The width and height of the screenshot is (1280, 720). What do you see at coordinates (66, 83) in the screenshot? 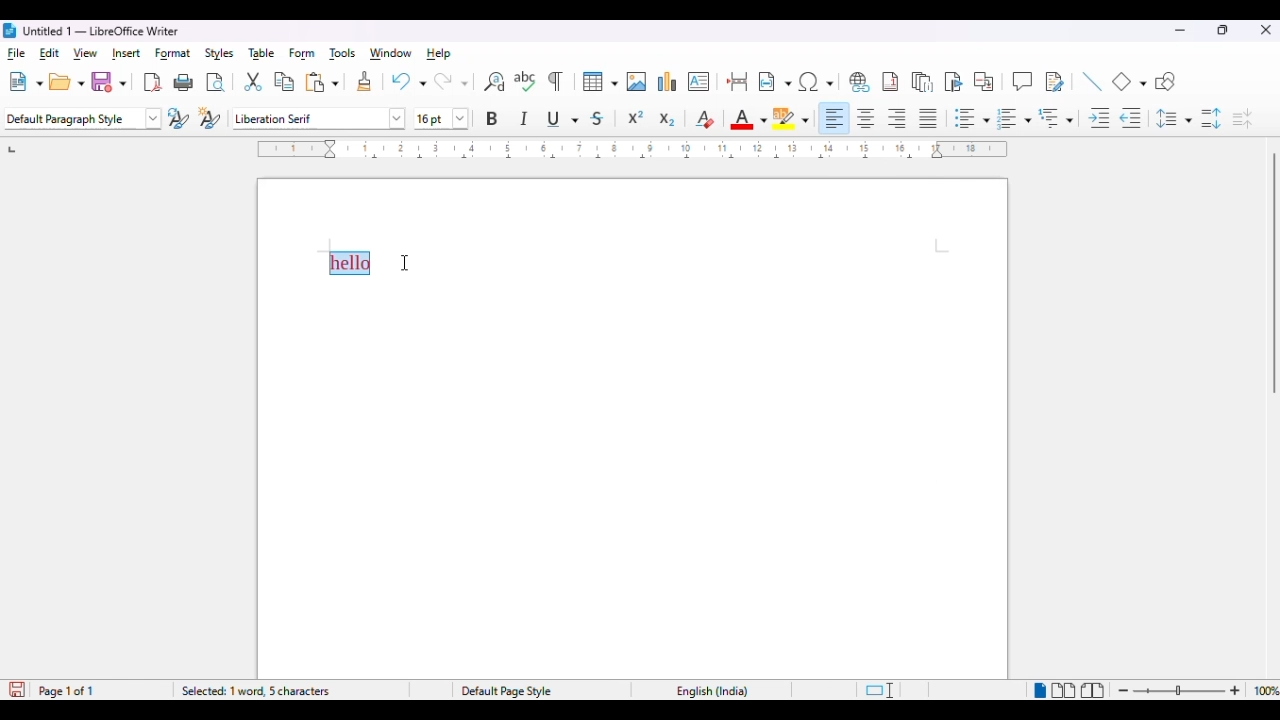
I see `open` at bounding box center [66, 83].